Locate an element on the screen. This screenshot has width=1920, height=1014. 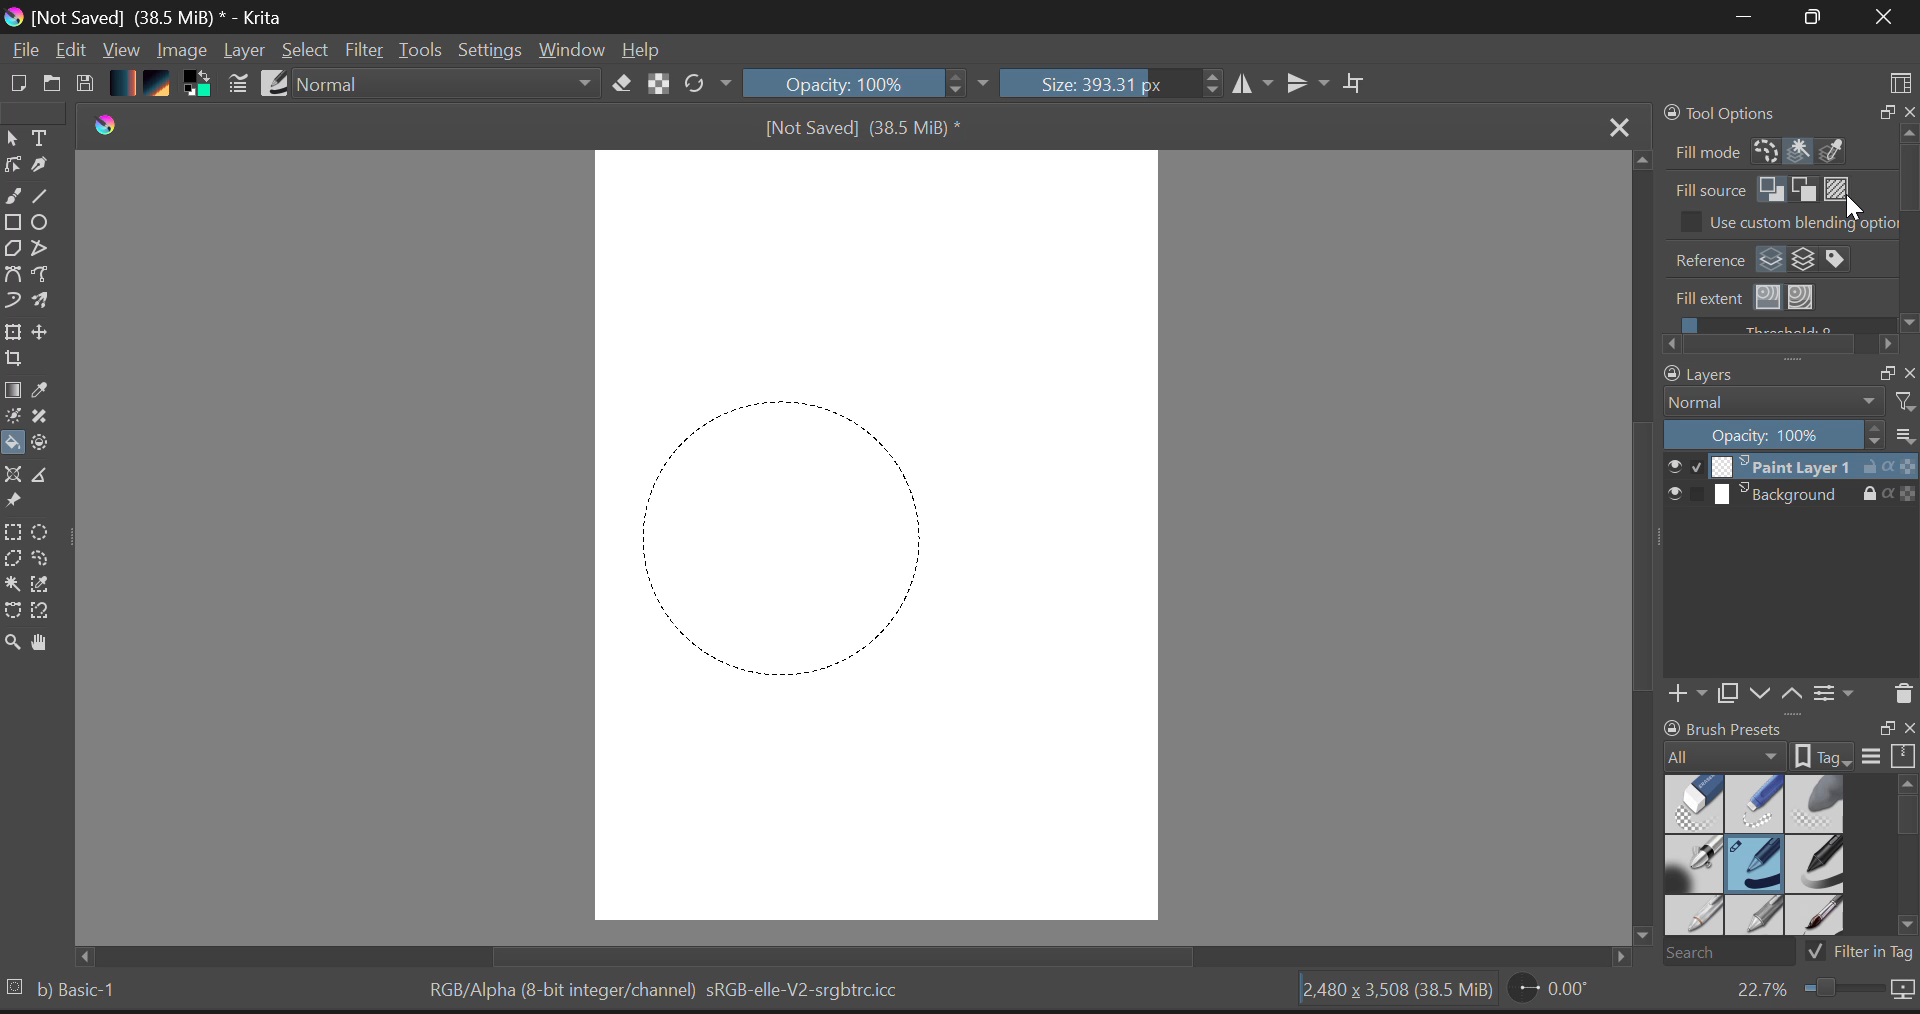
Open is located at coordinates (53, 80).